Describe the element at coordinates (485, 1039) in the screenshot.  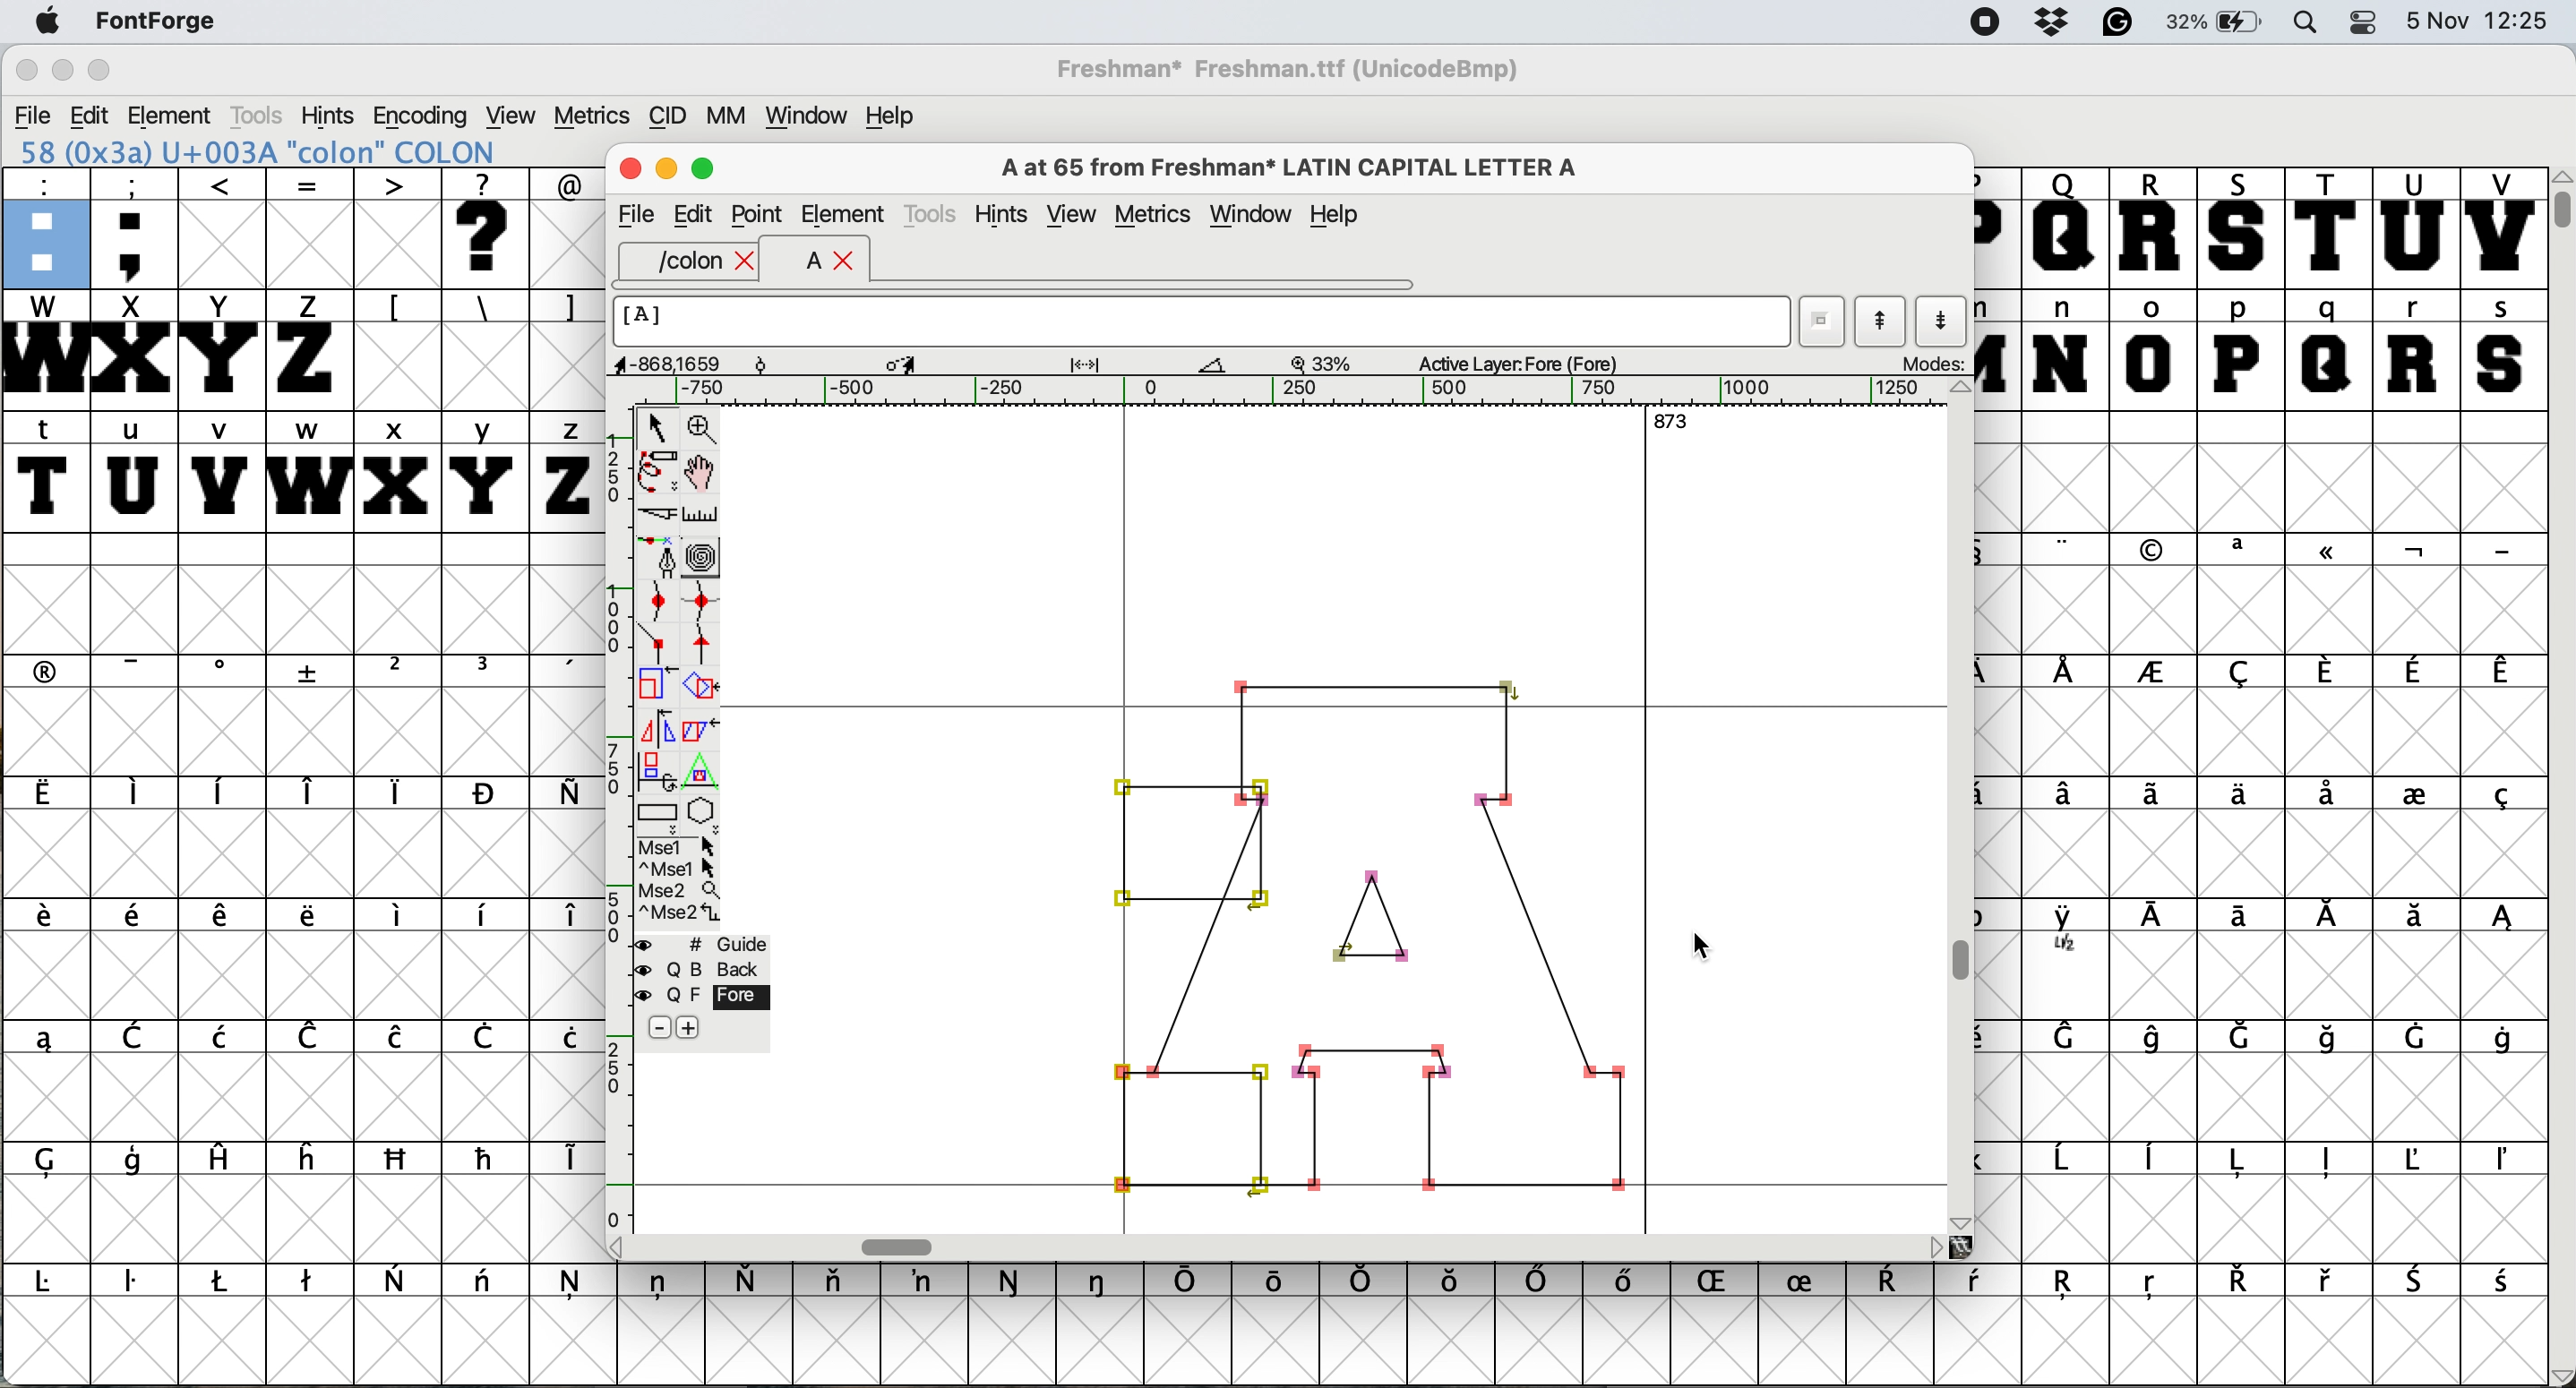
I see `symbol` at that location.